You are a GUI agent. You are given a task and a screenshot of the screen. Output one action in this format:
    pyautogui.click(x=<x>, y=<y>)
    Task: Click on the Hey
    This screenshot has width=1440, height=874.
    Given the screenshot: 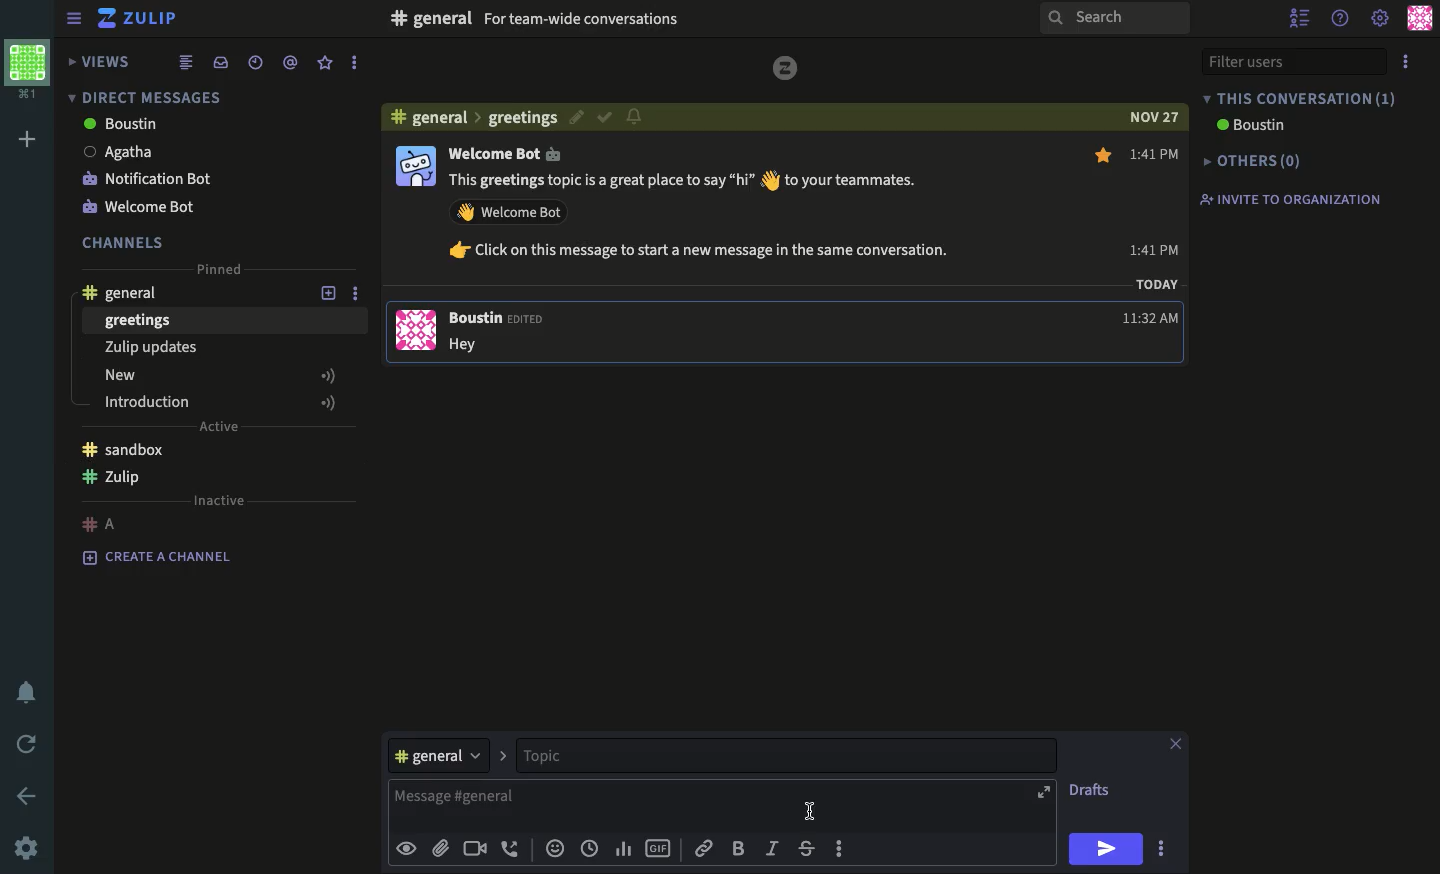 What is the action you would take?
    pyautogui.click(x=473, y=345)
    